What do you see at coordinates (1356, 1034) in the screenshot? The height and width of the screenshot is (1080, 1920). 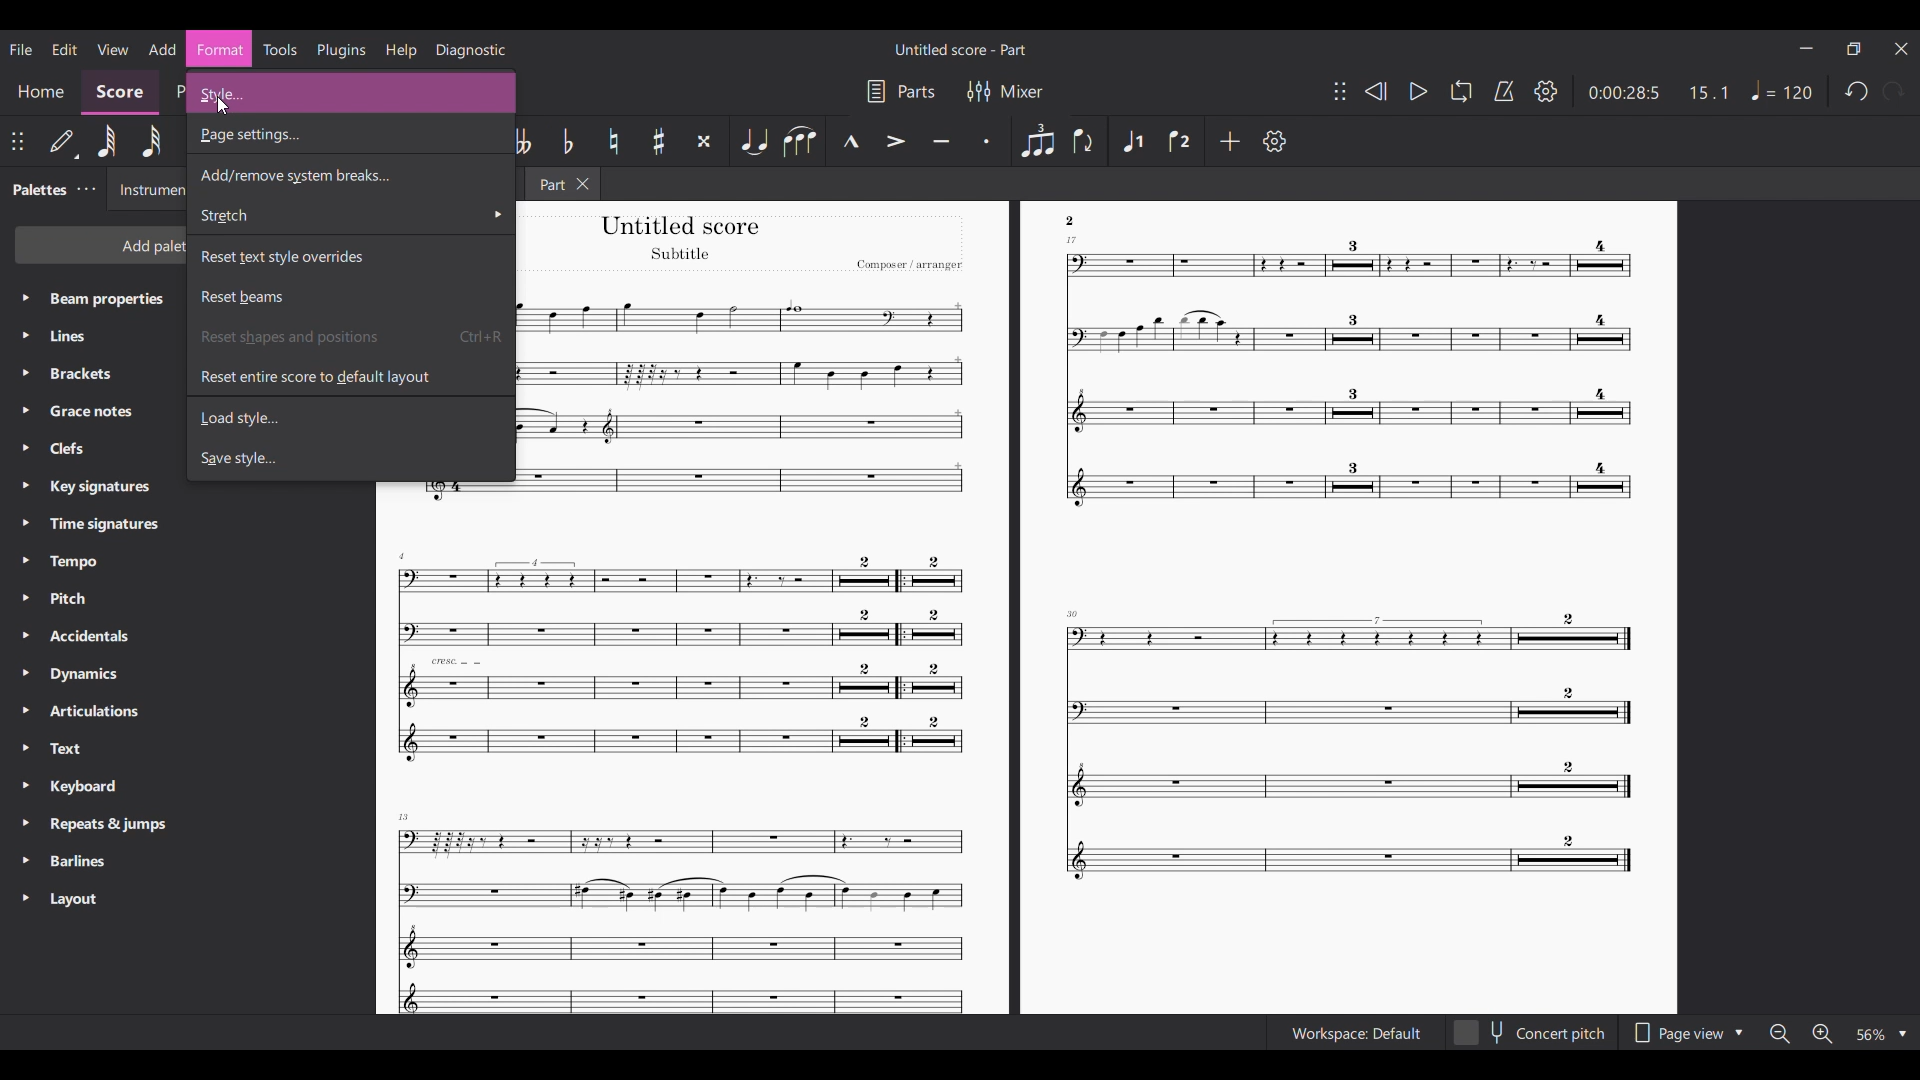 I see `Workspace Default` at bounding box center [1356, 1034].